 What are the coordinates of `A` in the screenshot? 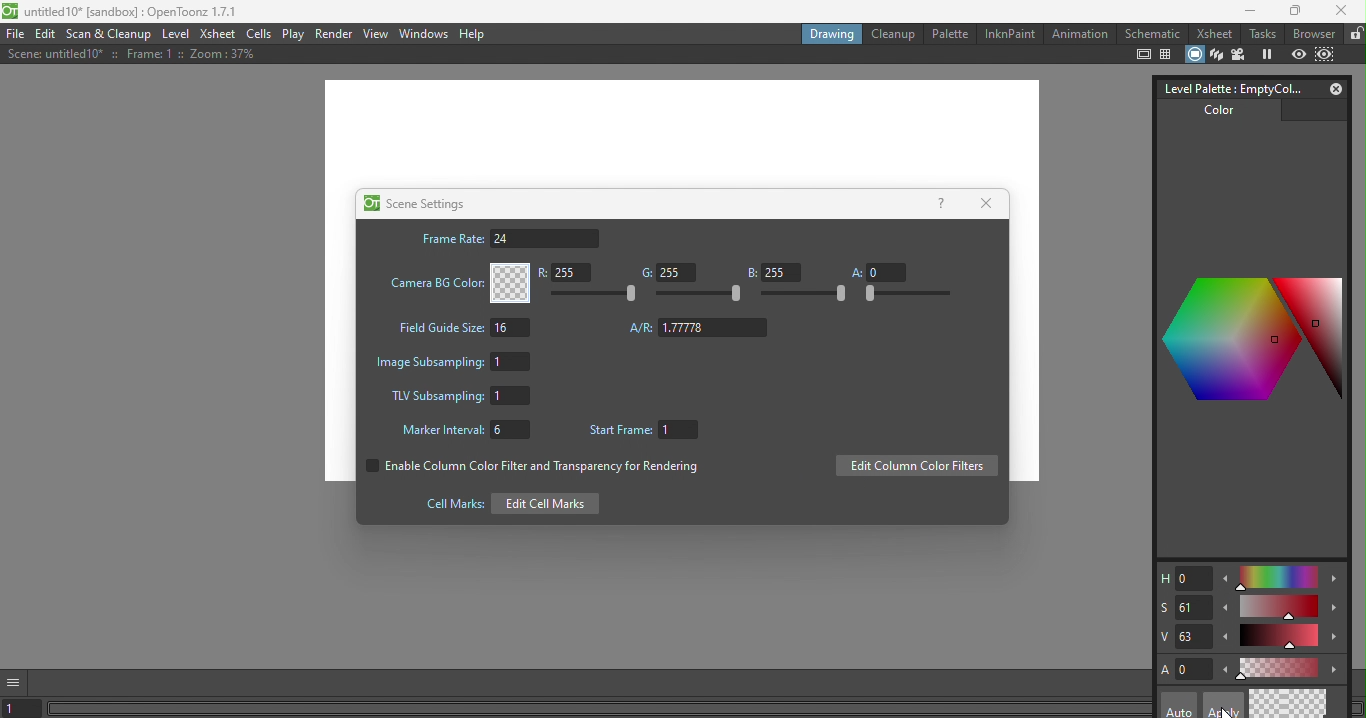 It's located at (878, 271).